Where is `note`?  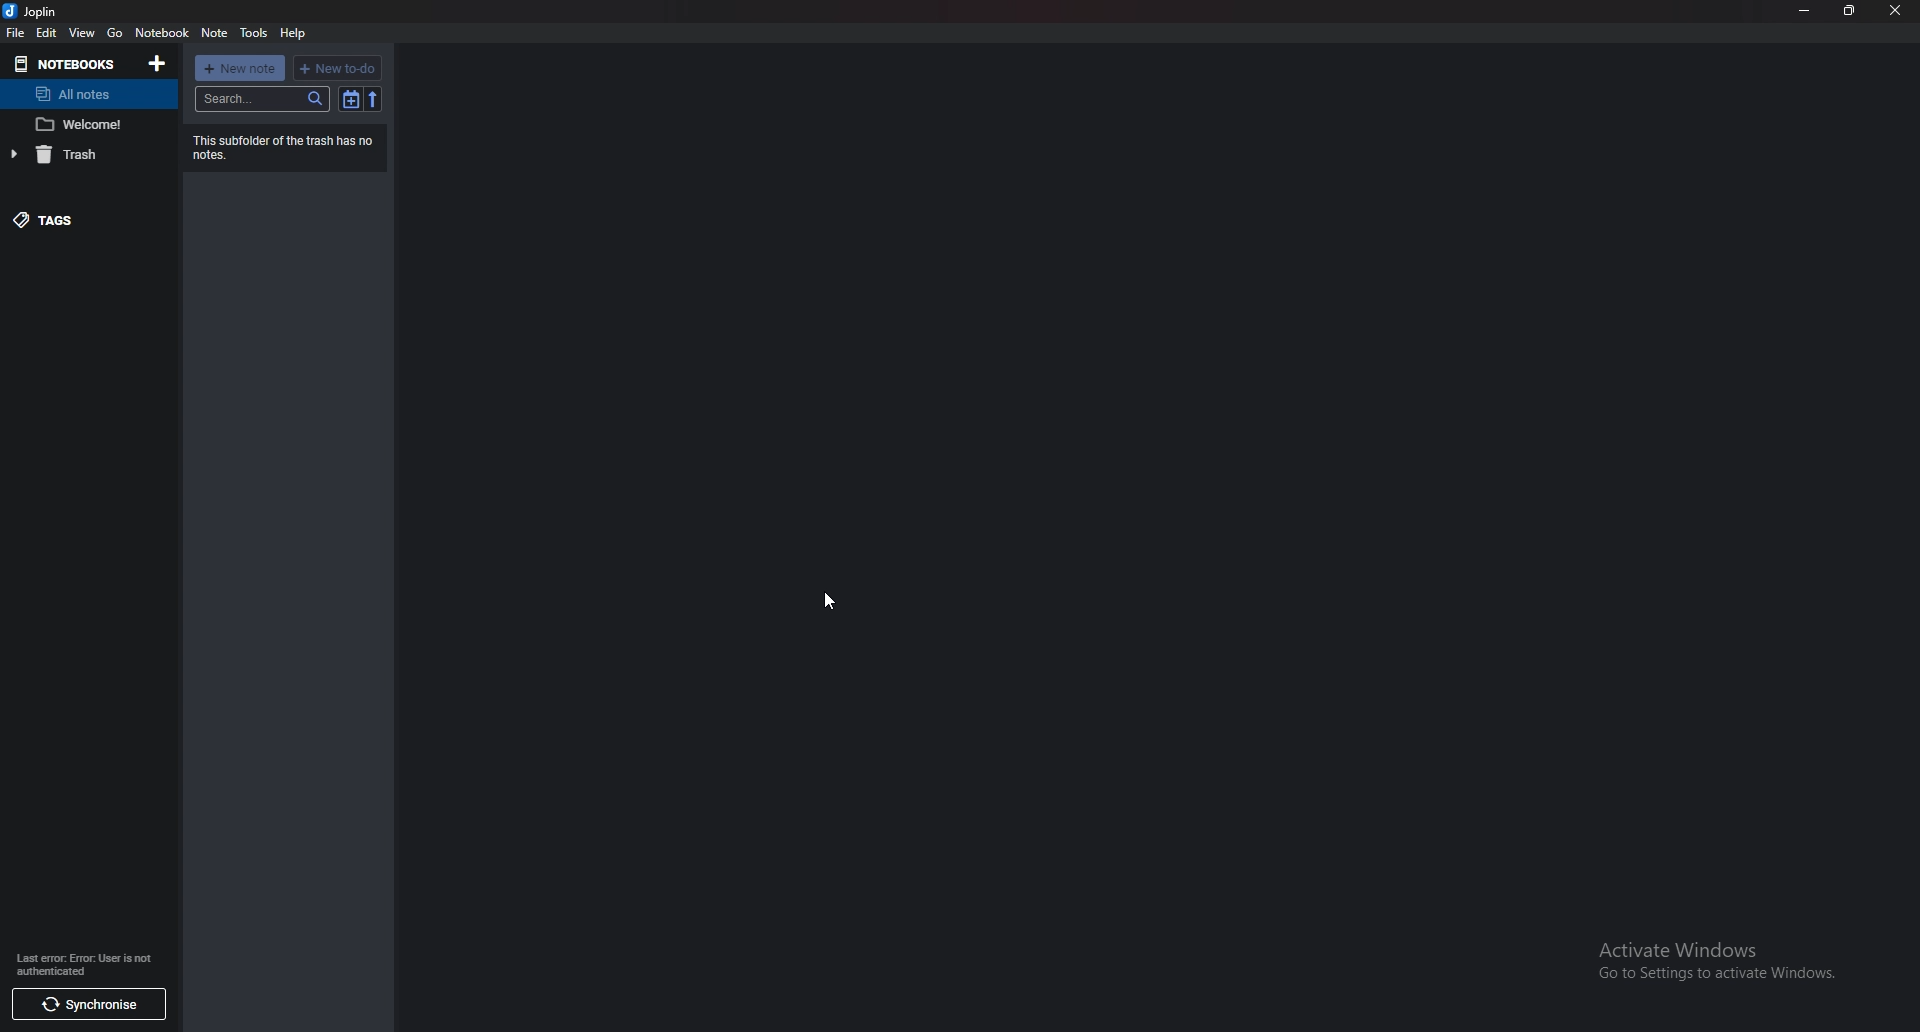
note is located at coordinates (214, 34).